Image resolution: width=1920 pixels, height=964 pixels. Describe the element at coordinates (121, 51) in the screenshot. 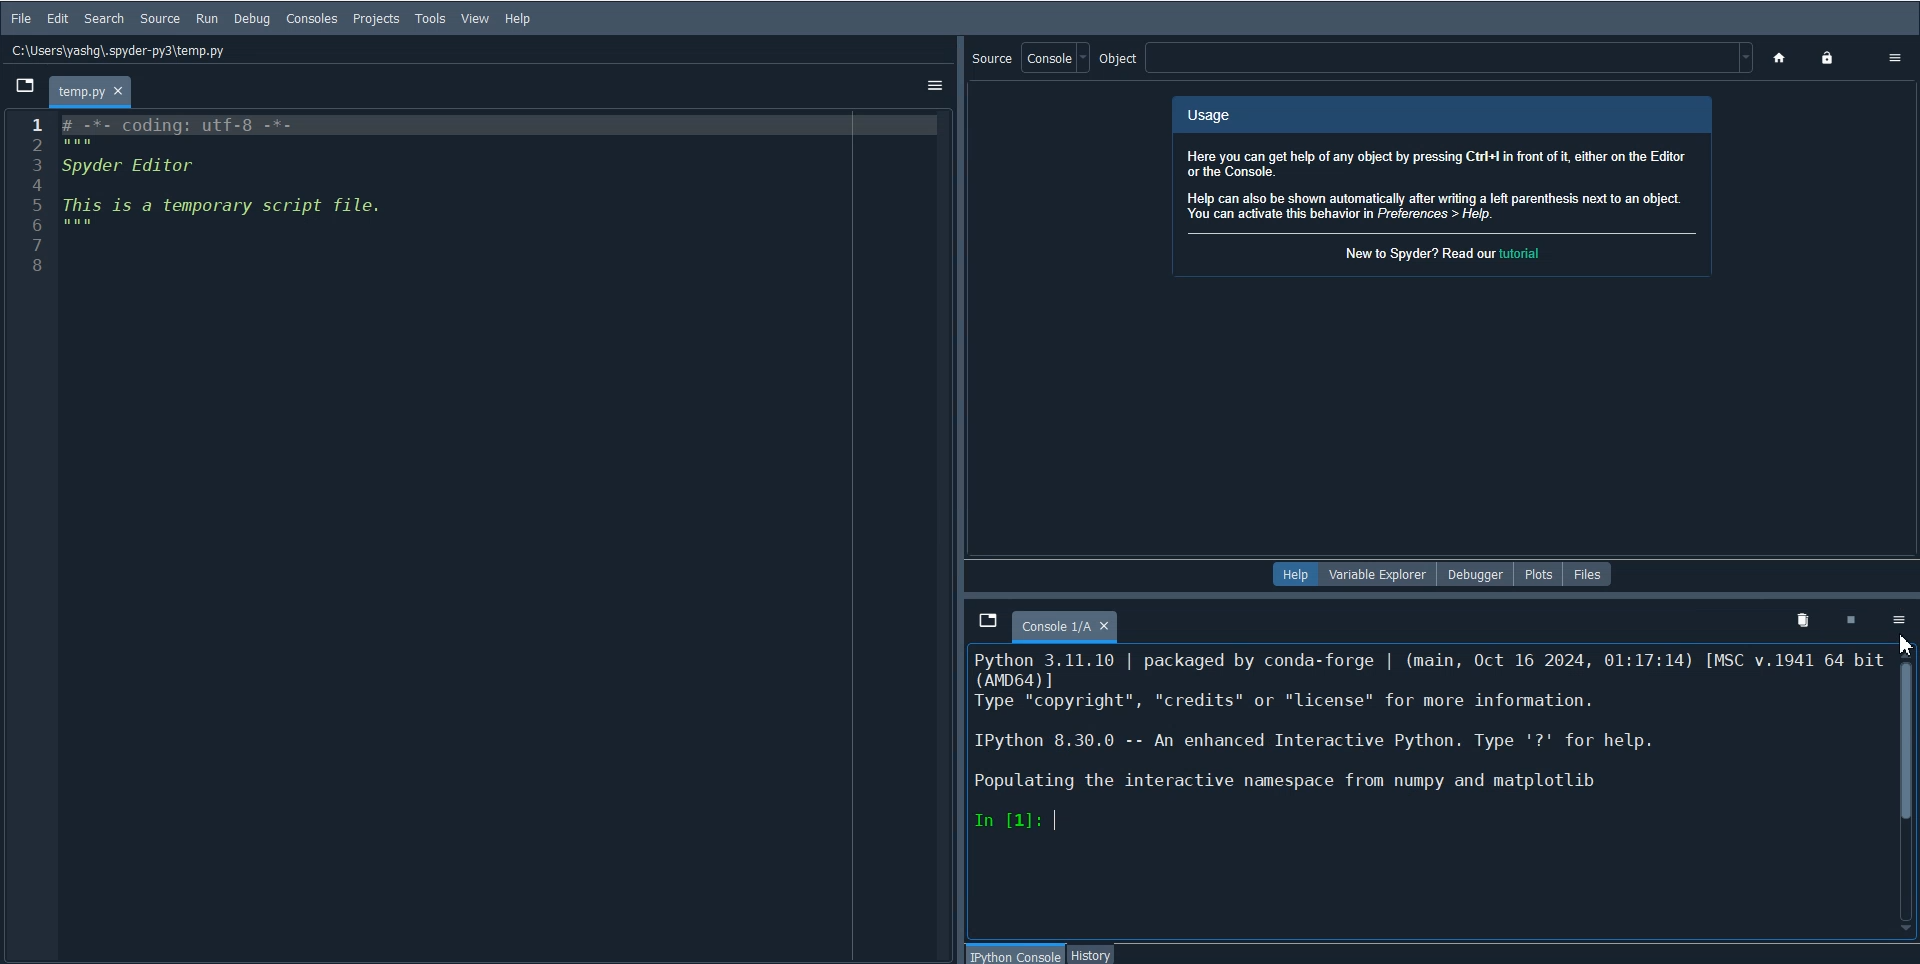

I see `C:\Users\yashg\.spyder-py3\temp.py` at that location.